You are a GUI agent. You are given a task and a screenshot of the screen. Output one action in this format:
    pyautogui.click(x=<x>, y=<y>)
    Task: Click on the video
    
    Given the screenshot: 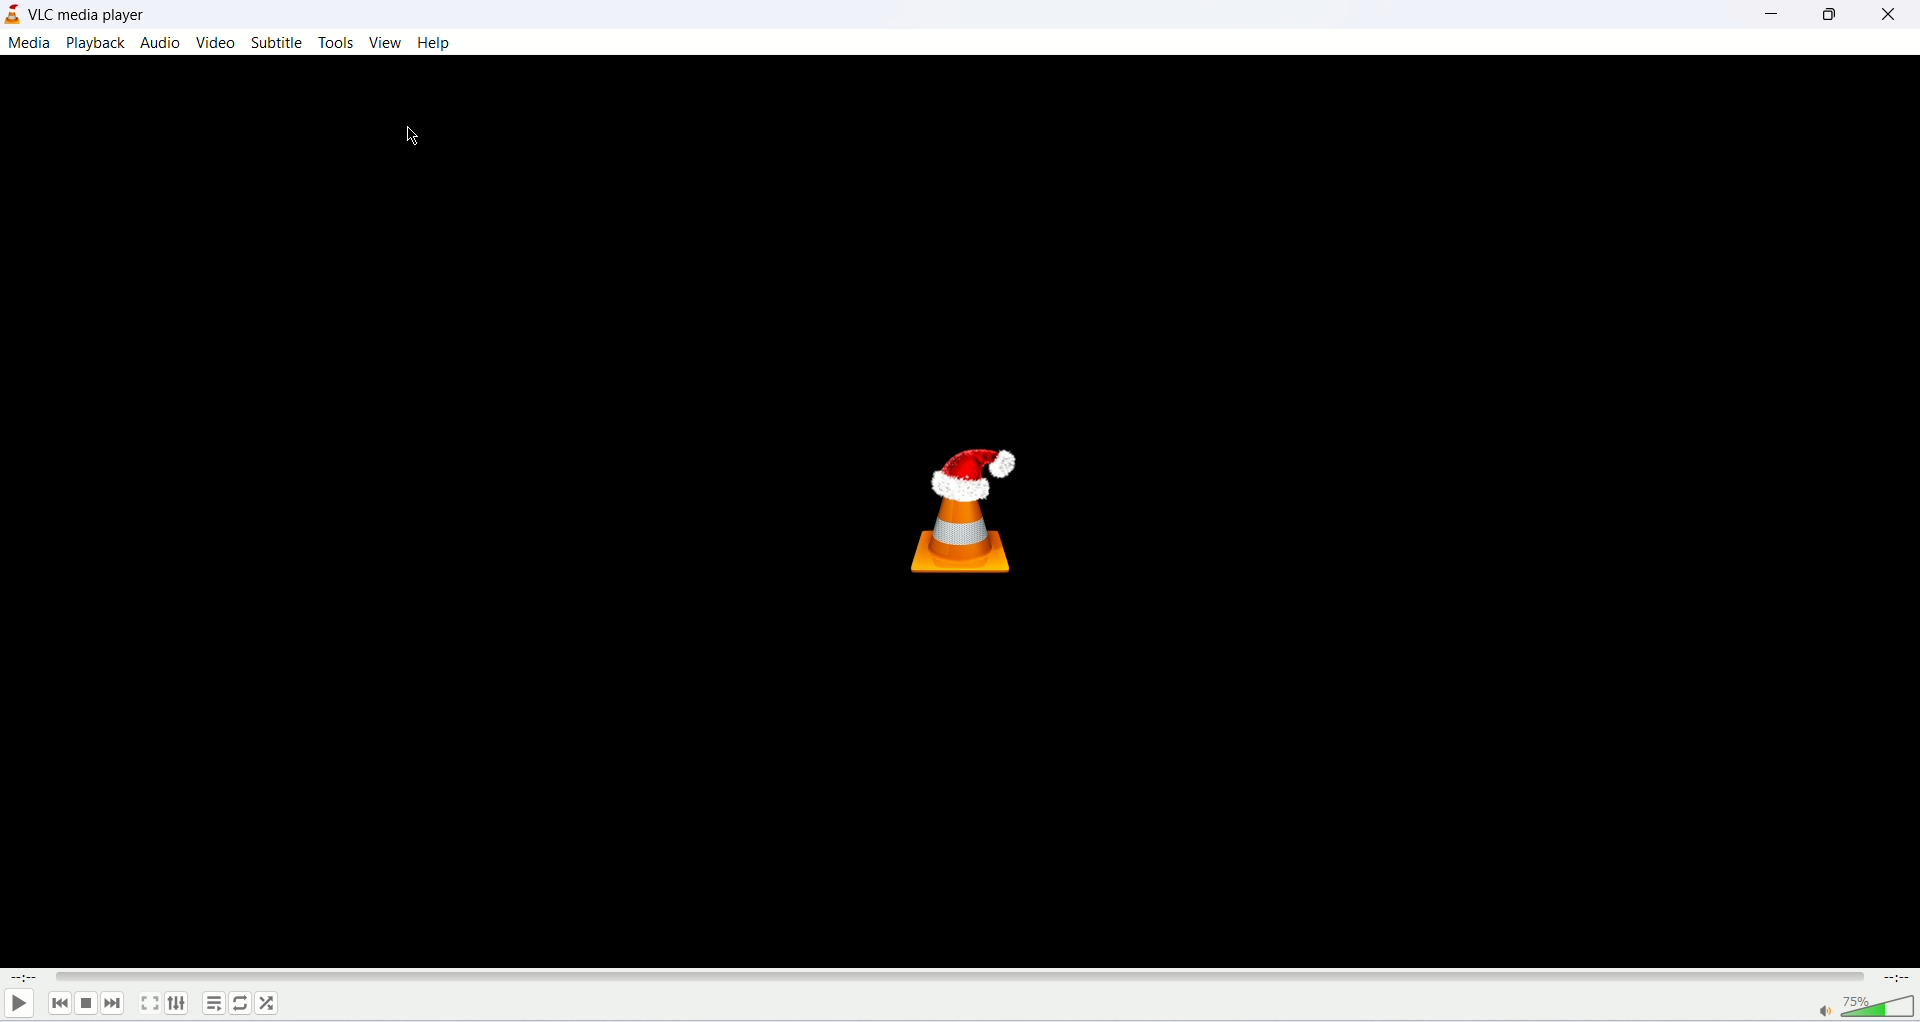 What is the action you would take?
    pyautogui.click(x=215, y=43)
    